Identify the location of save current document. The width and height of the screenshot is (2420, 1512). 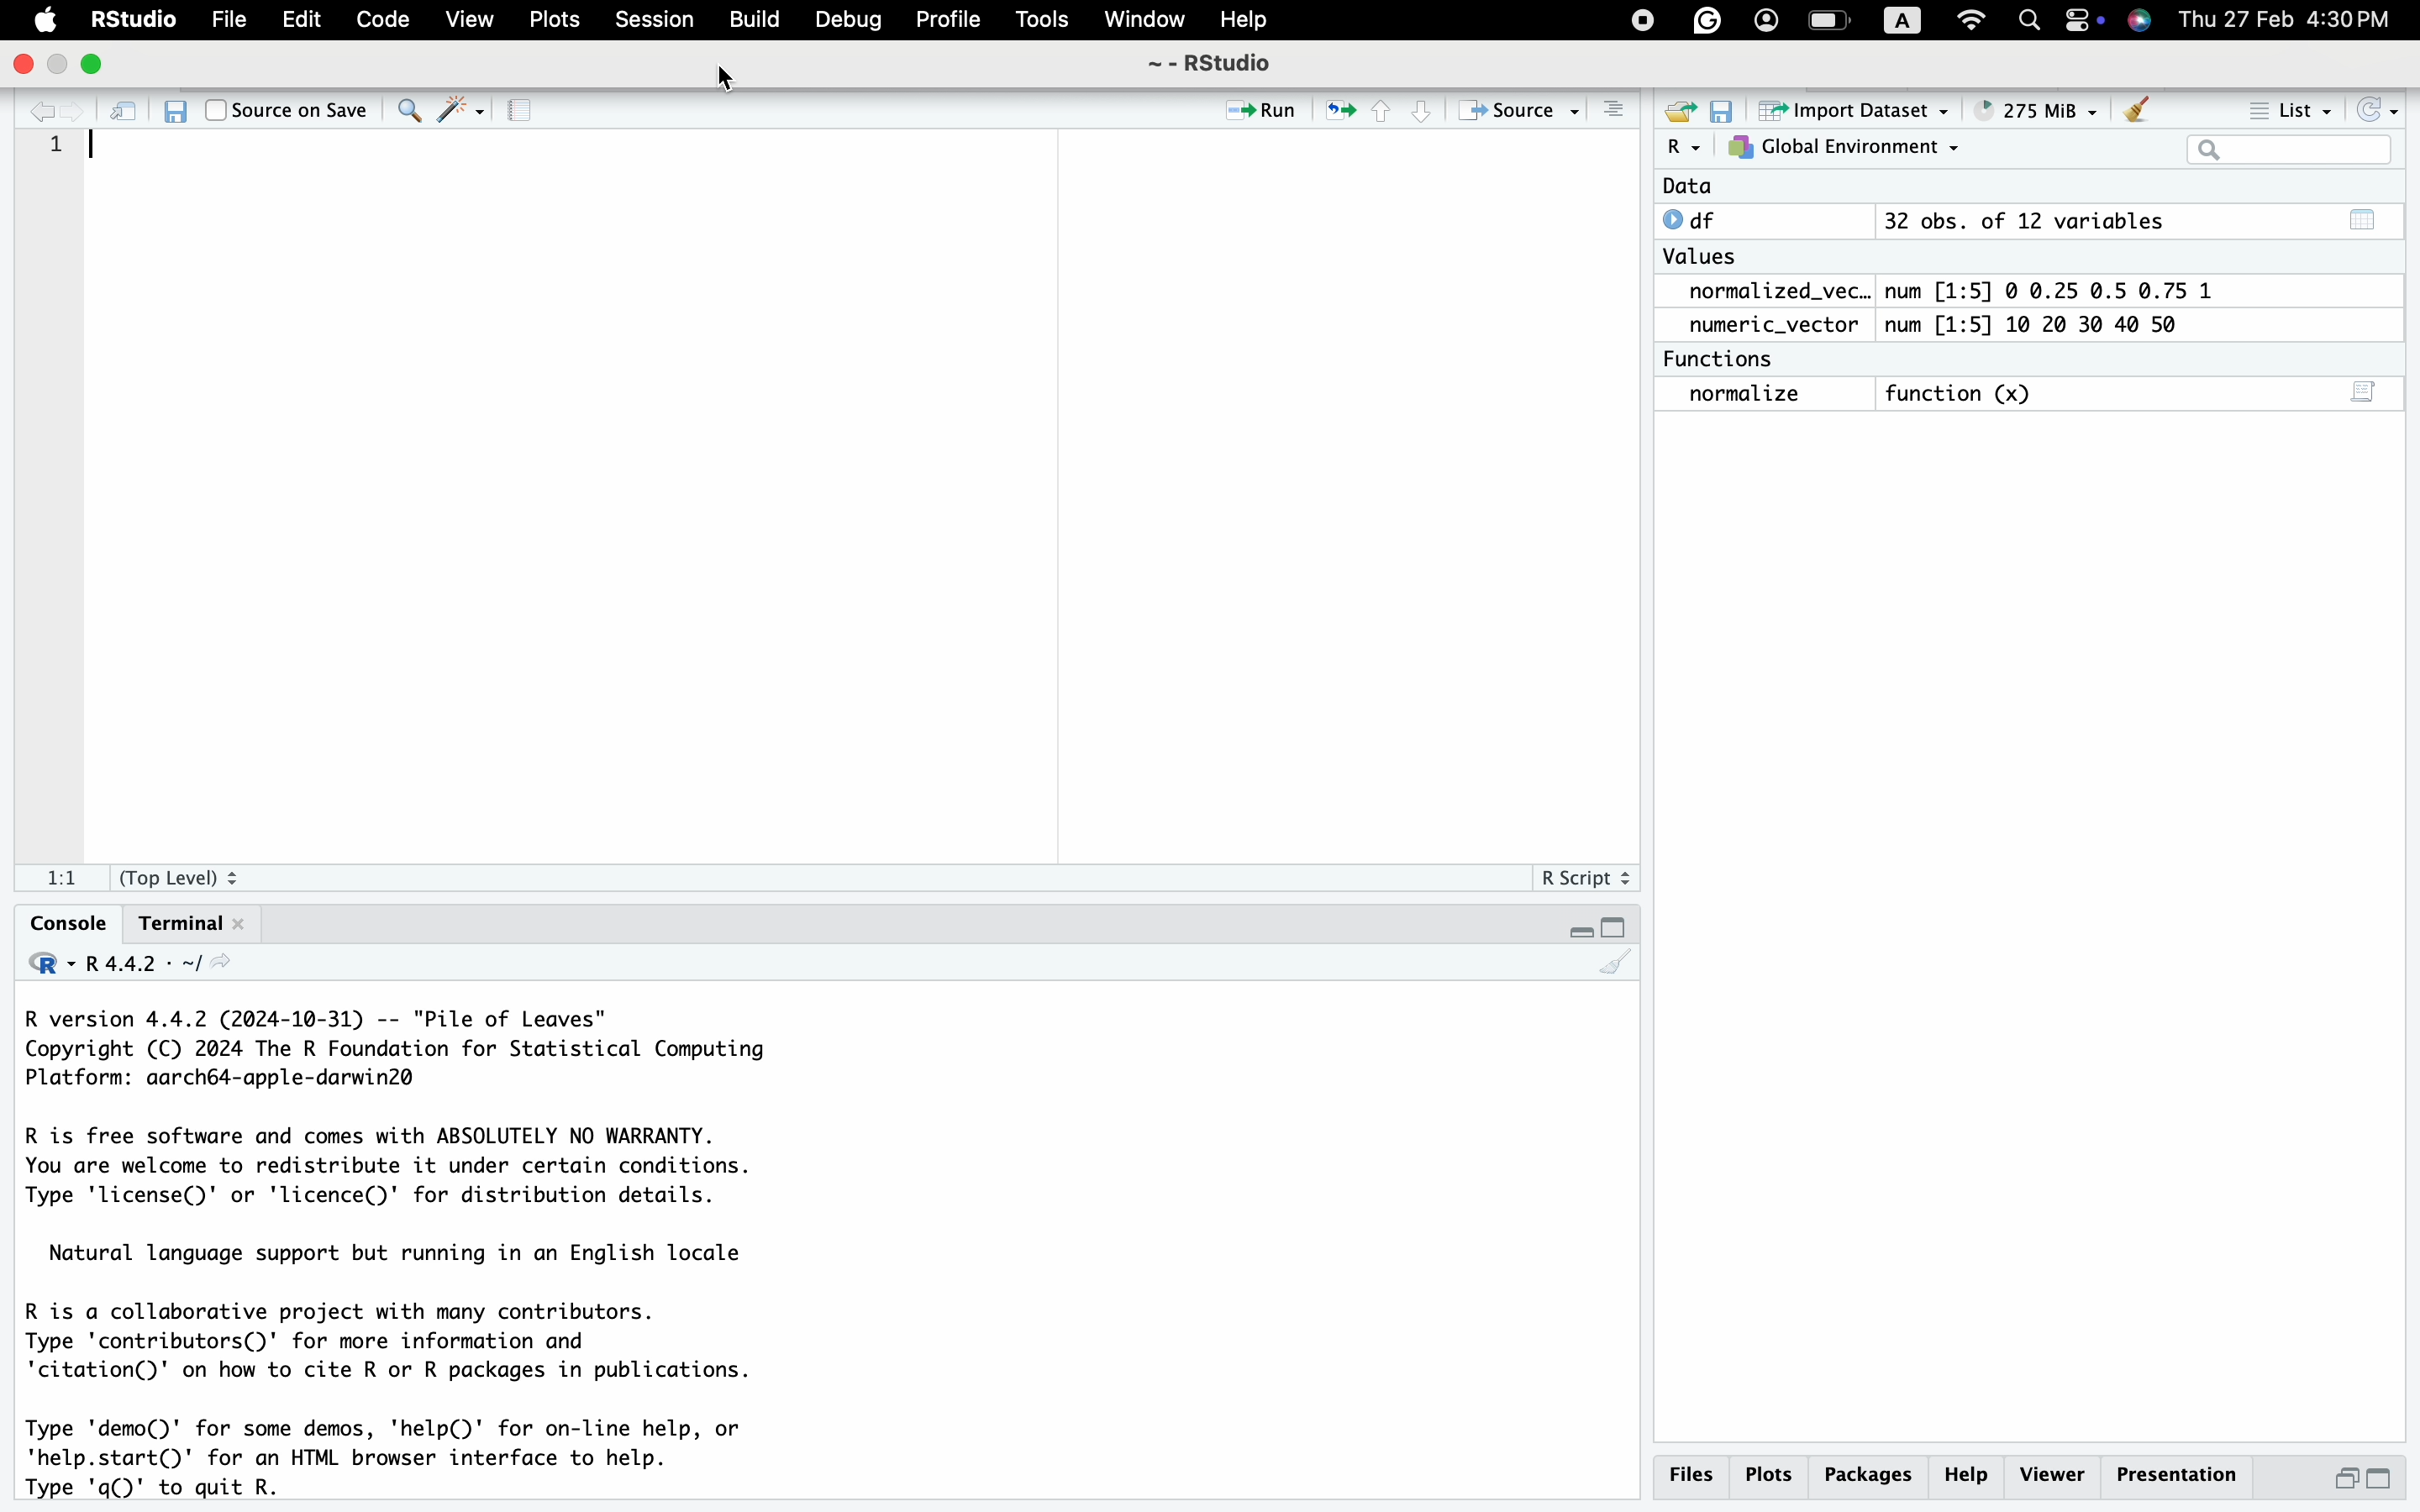
(174, 111).